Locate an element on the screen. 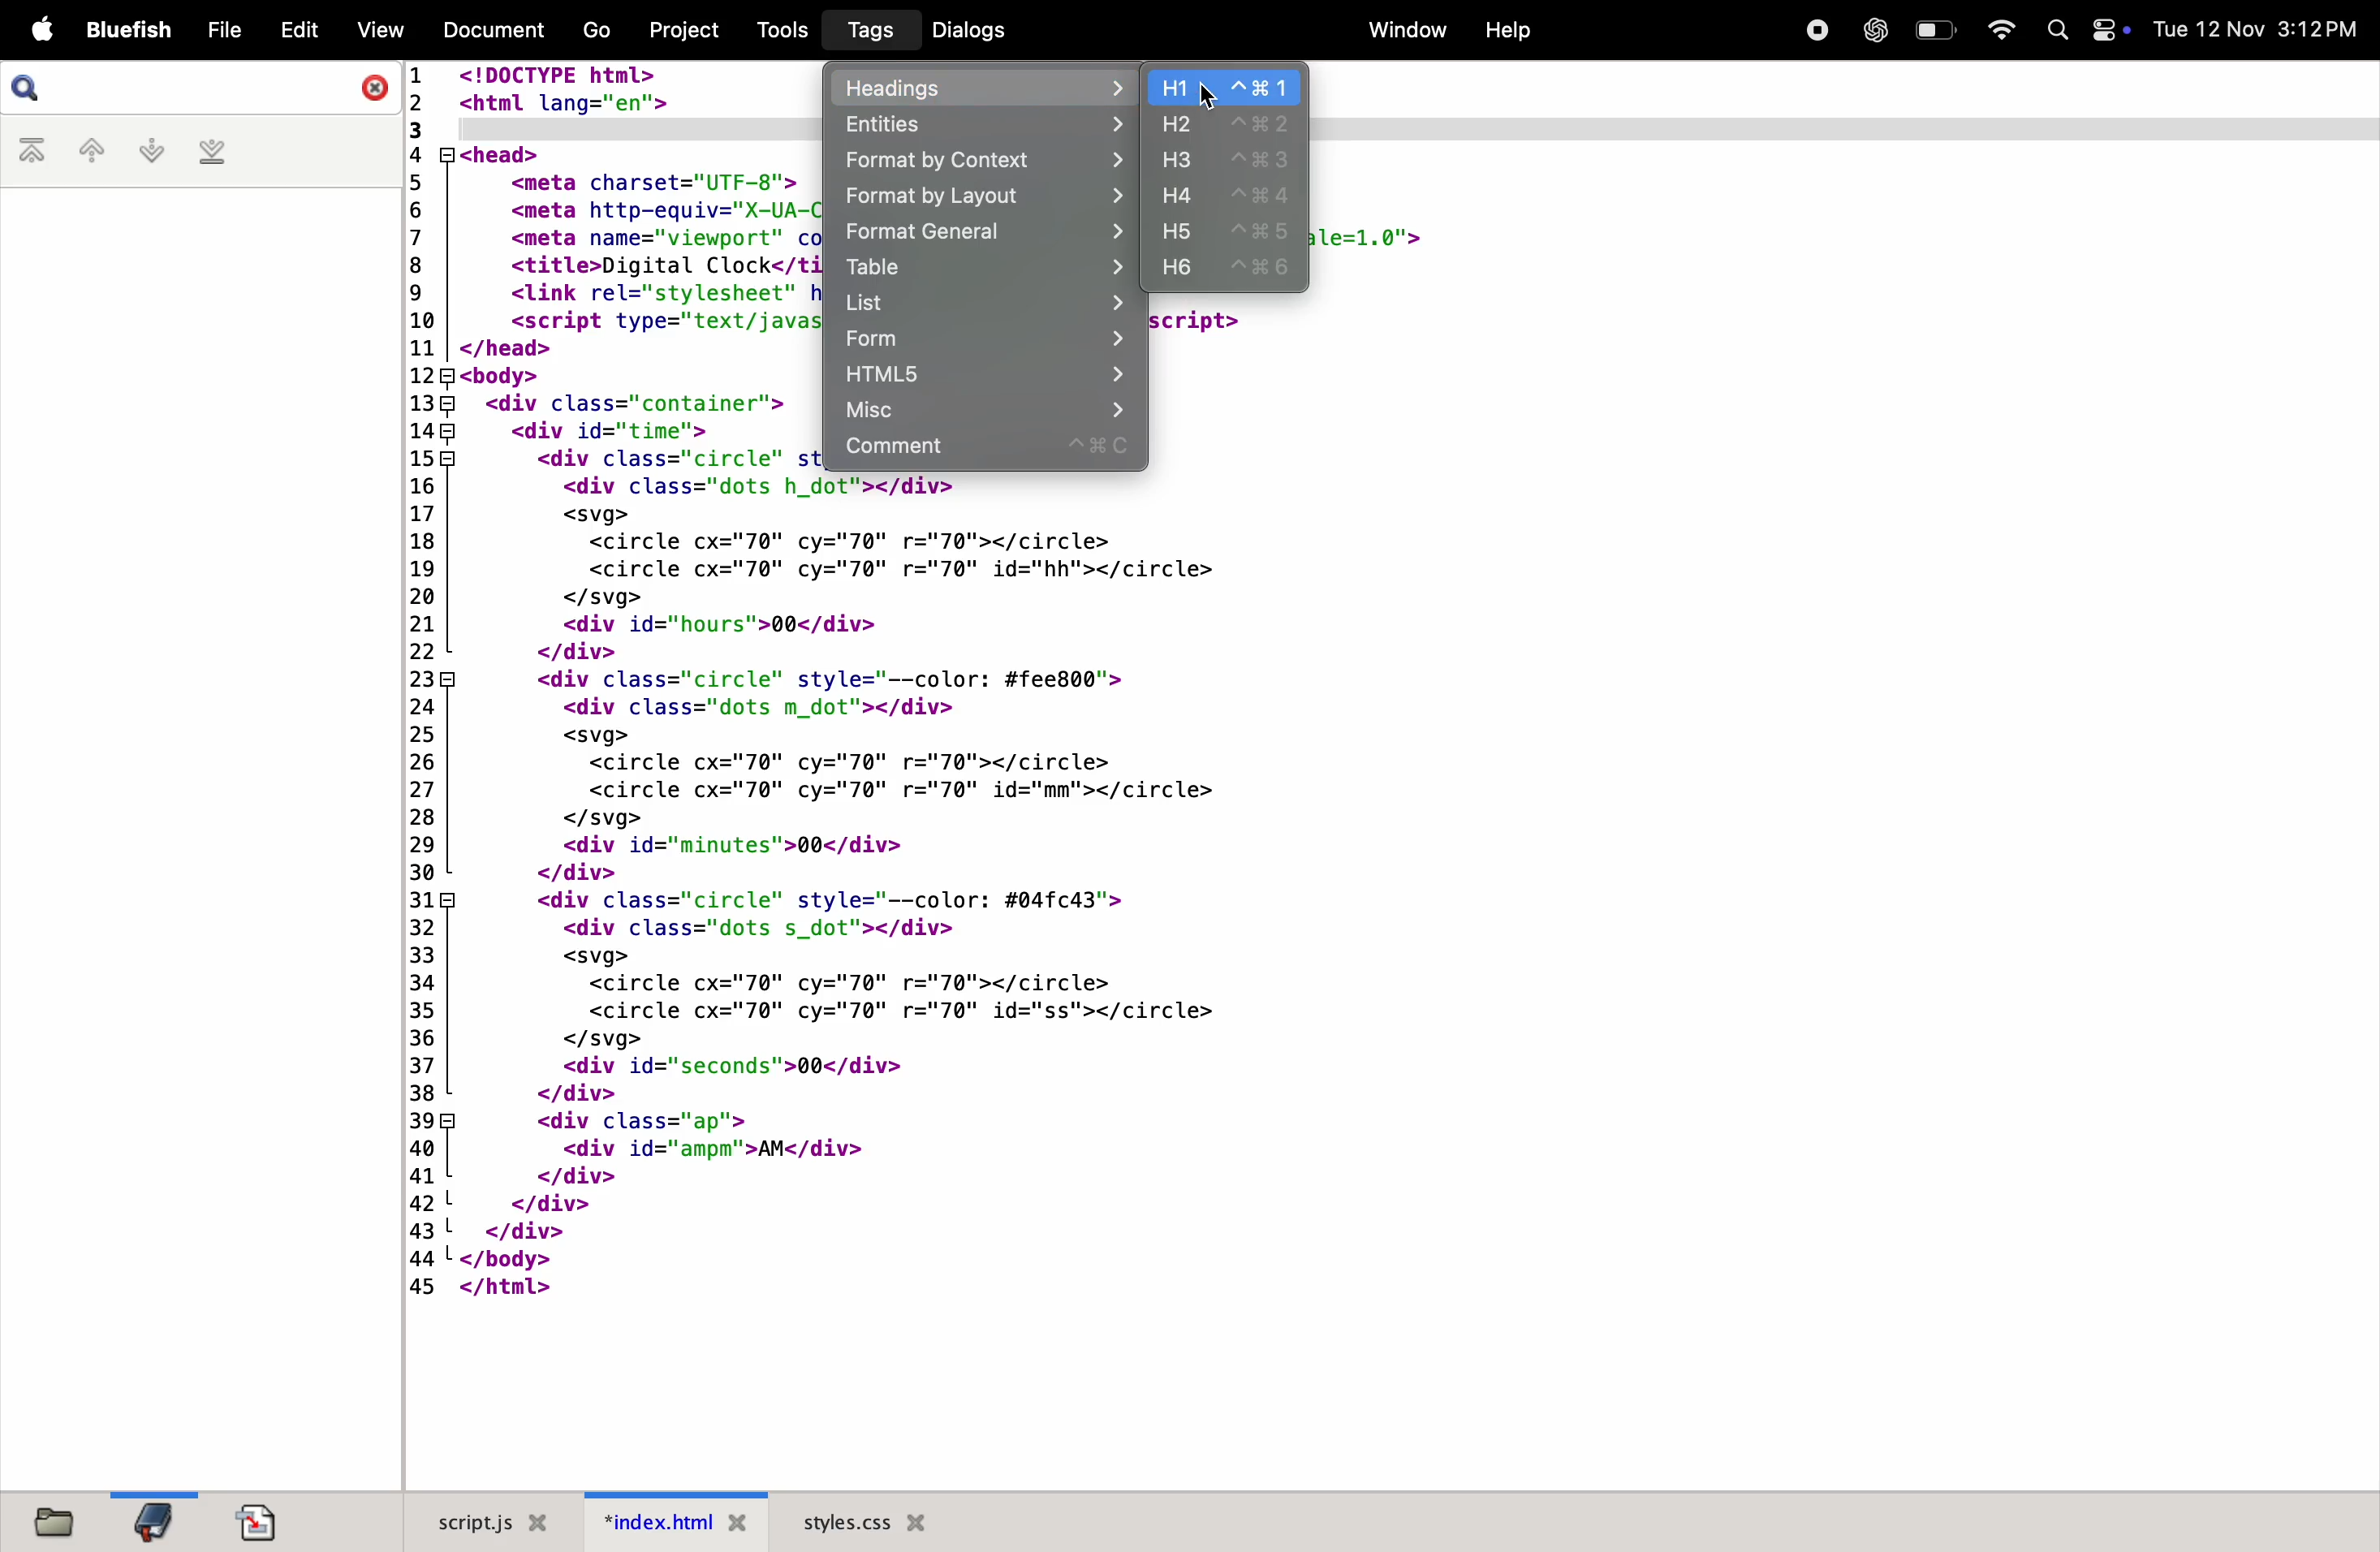 This screenshot has height=1552, width=2380. bluefish  is located at coordinates (130, 31).